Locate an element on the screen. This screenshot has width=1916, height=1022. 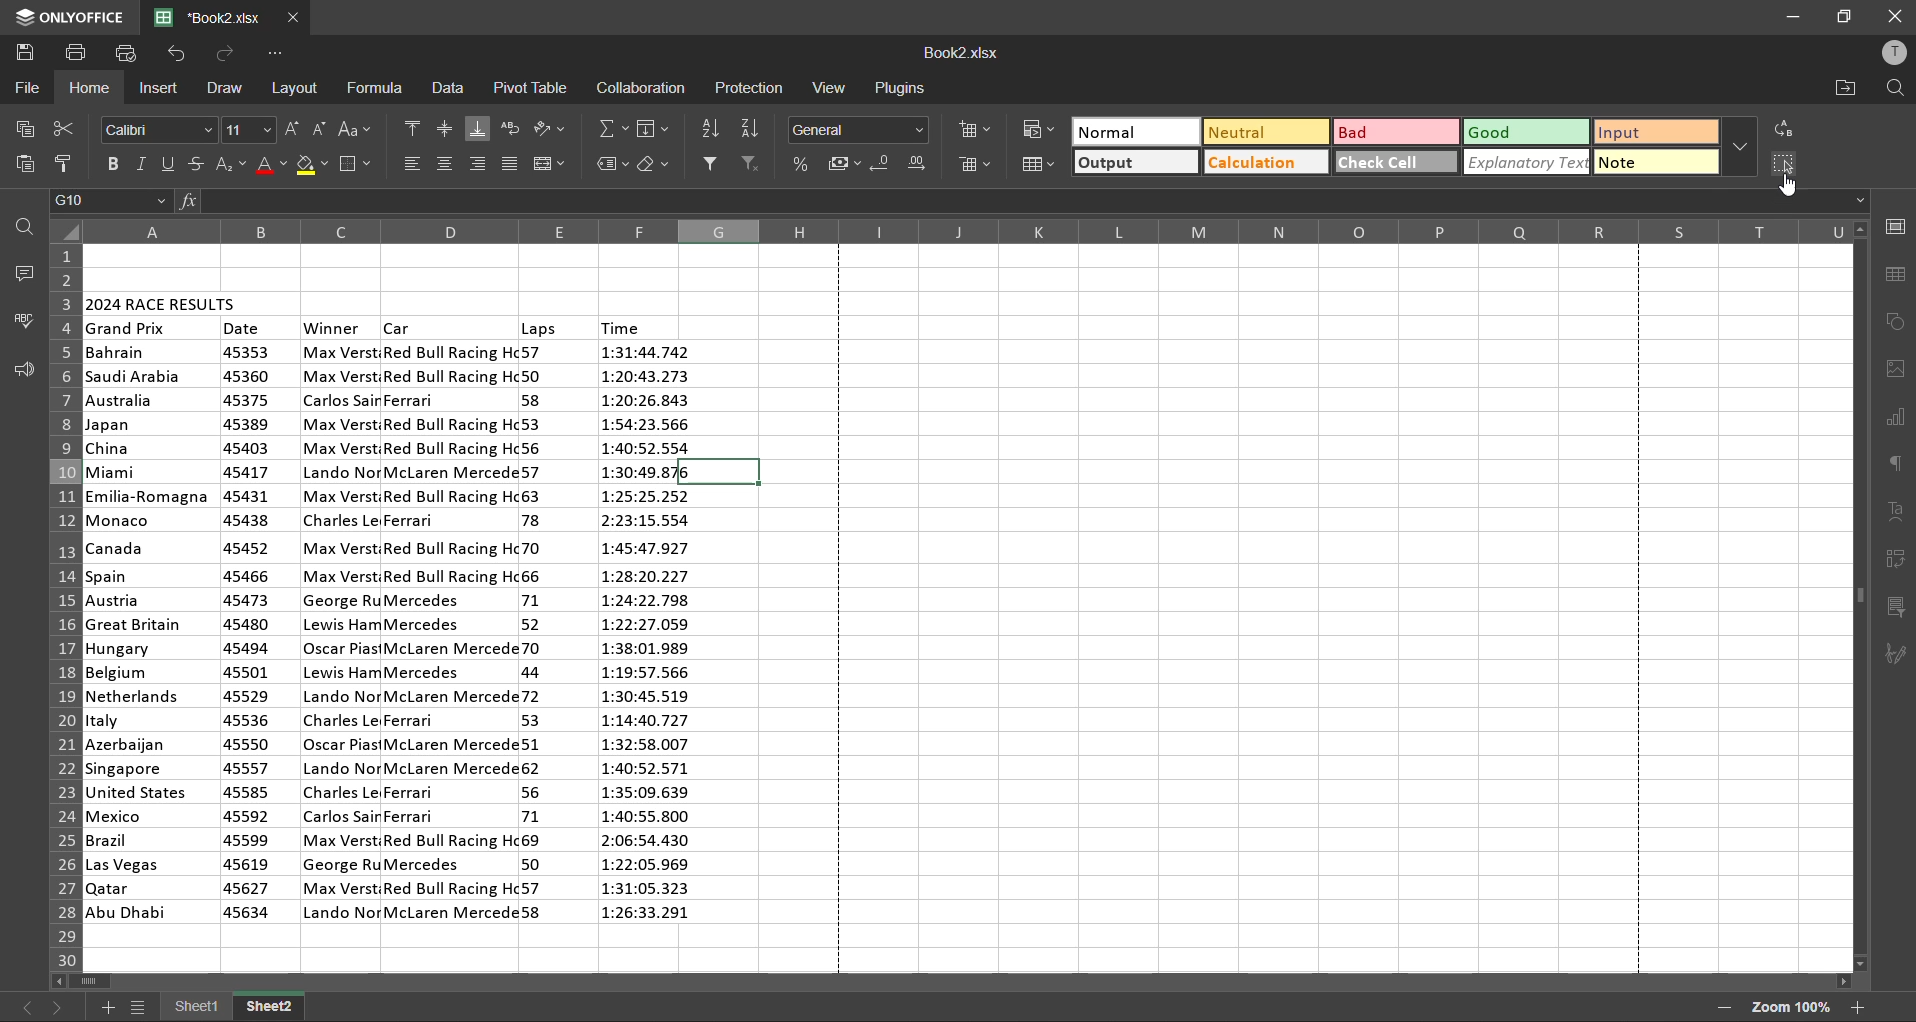
spellcheck is located at coordinates (18, 321).